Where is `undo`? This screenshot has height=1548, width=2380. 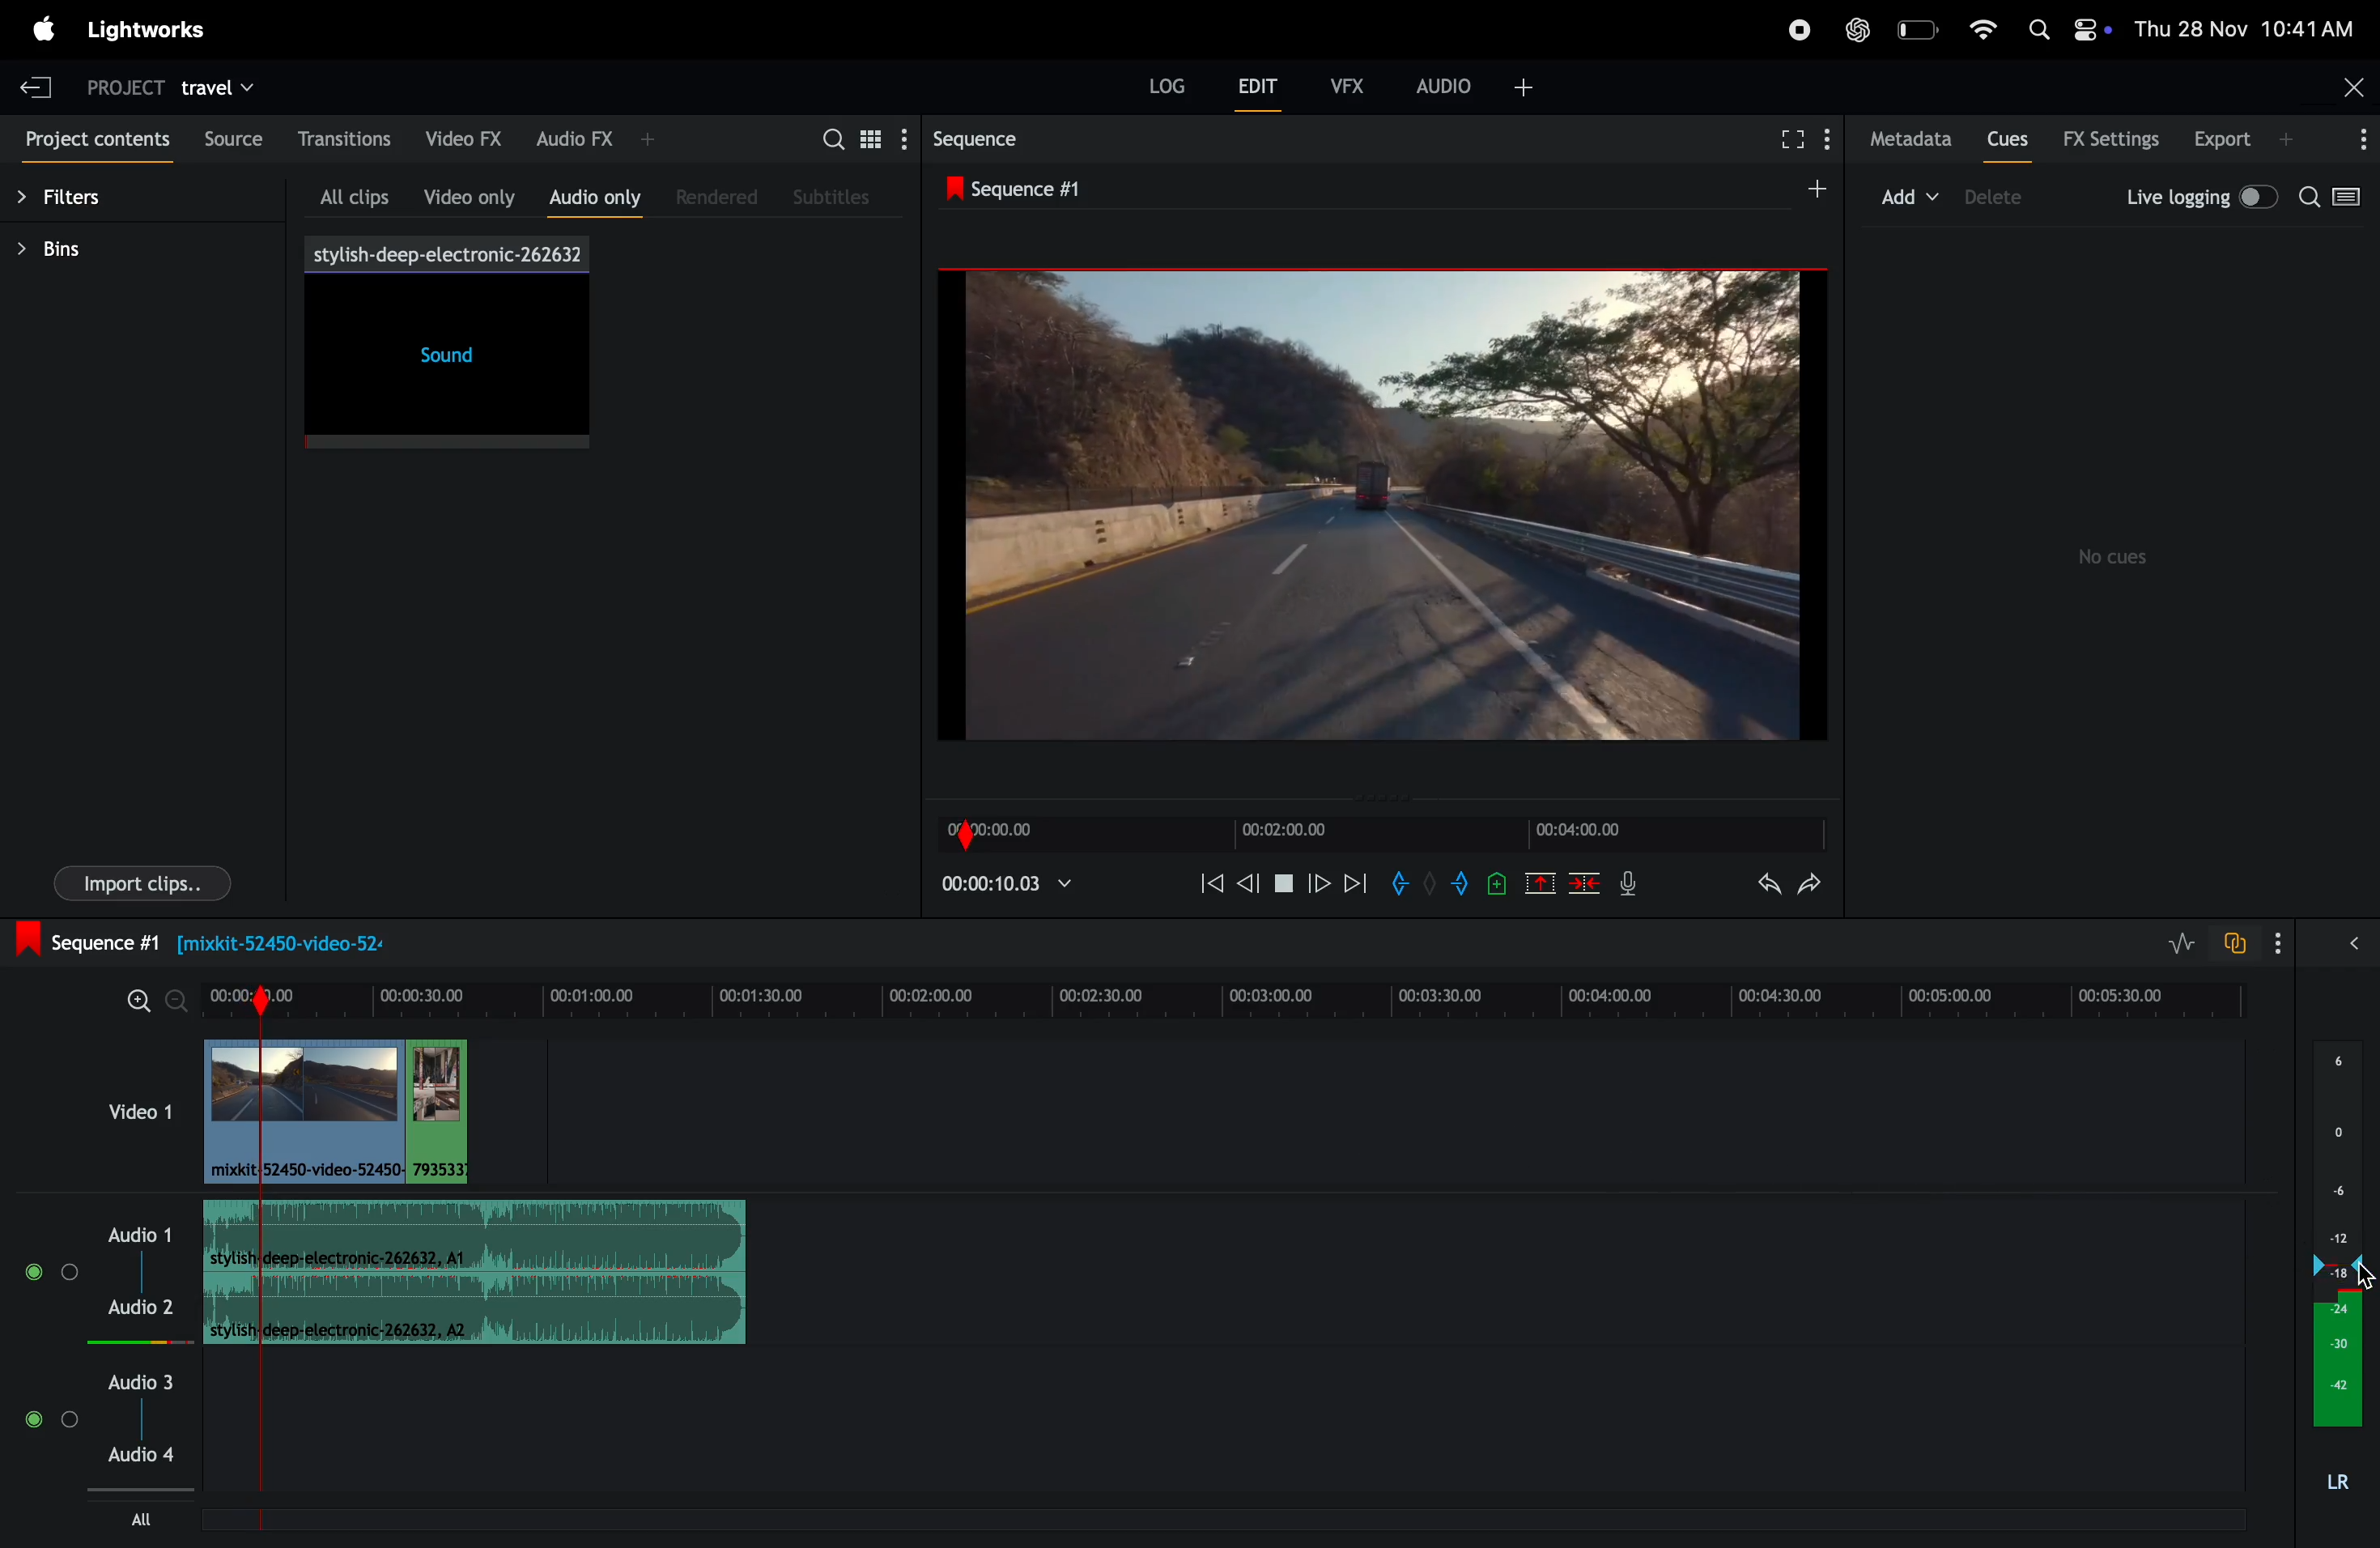 undo is located at coordinates (1754, 885).